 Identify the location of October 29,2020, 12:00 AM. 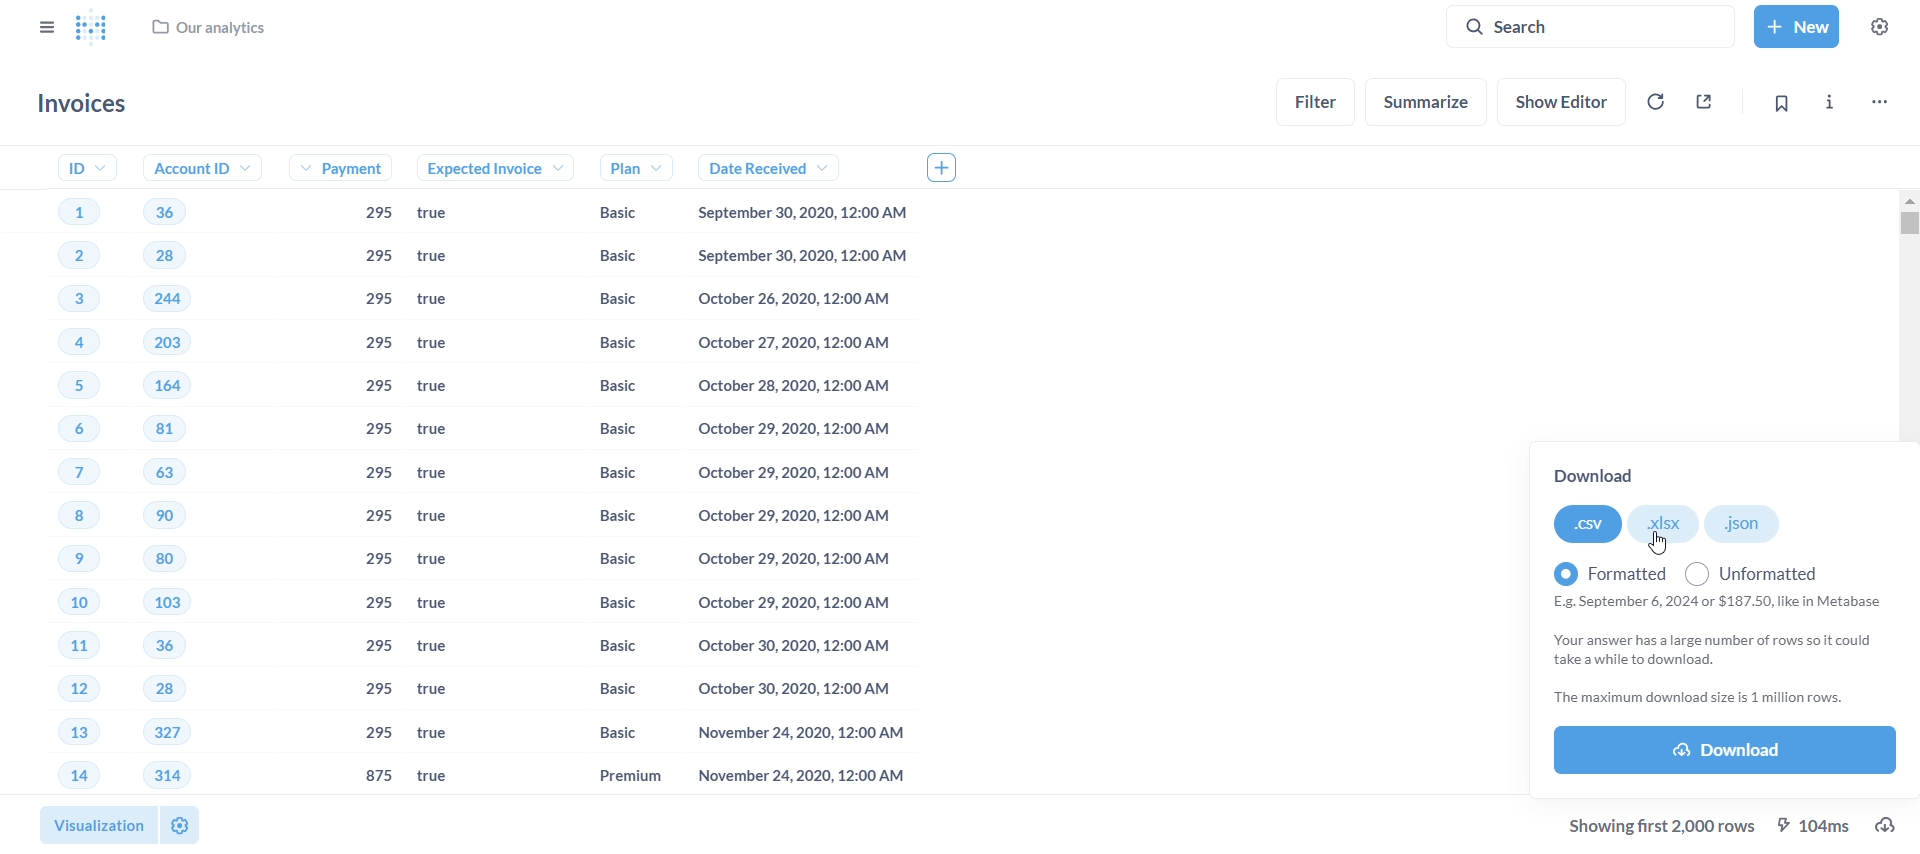
(788, 601).